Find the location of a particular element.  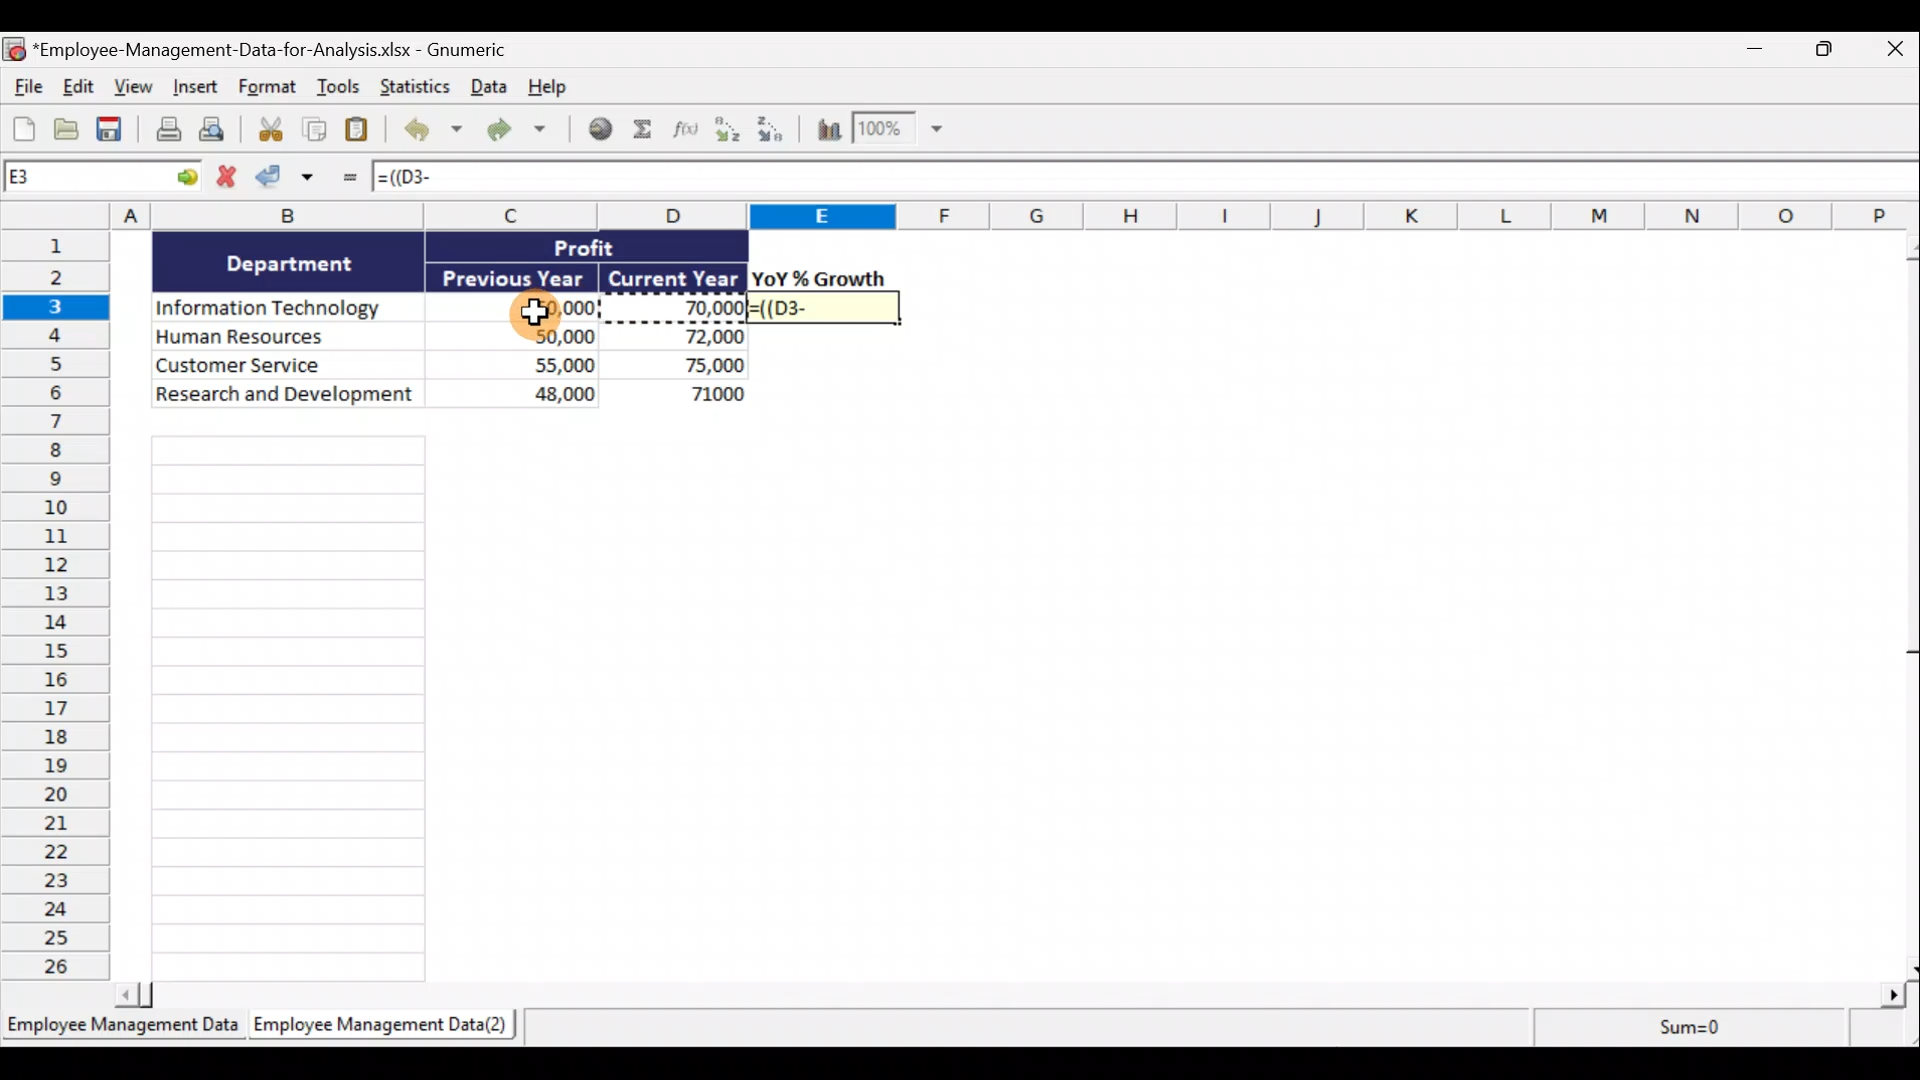

Scroll bar is located at coordinates (1908, 606).